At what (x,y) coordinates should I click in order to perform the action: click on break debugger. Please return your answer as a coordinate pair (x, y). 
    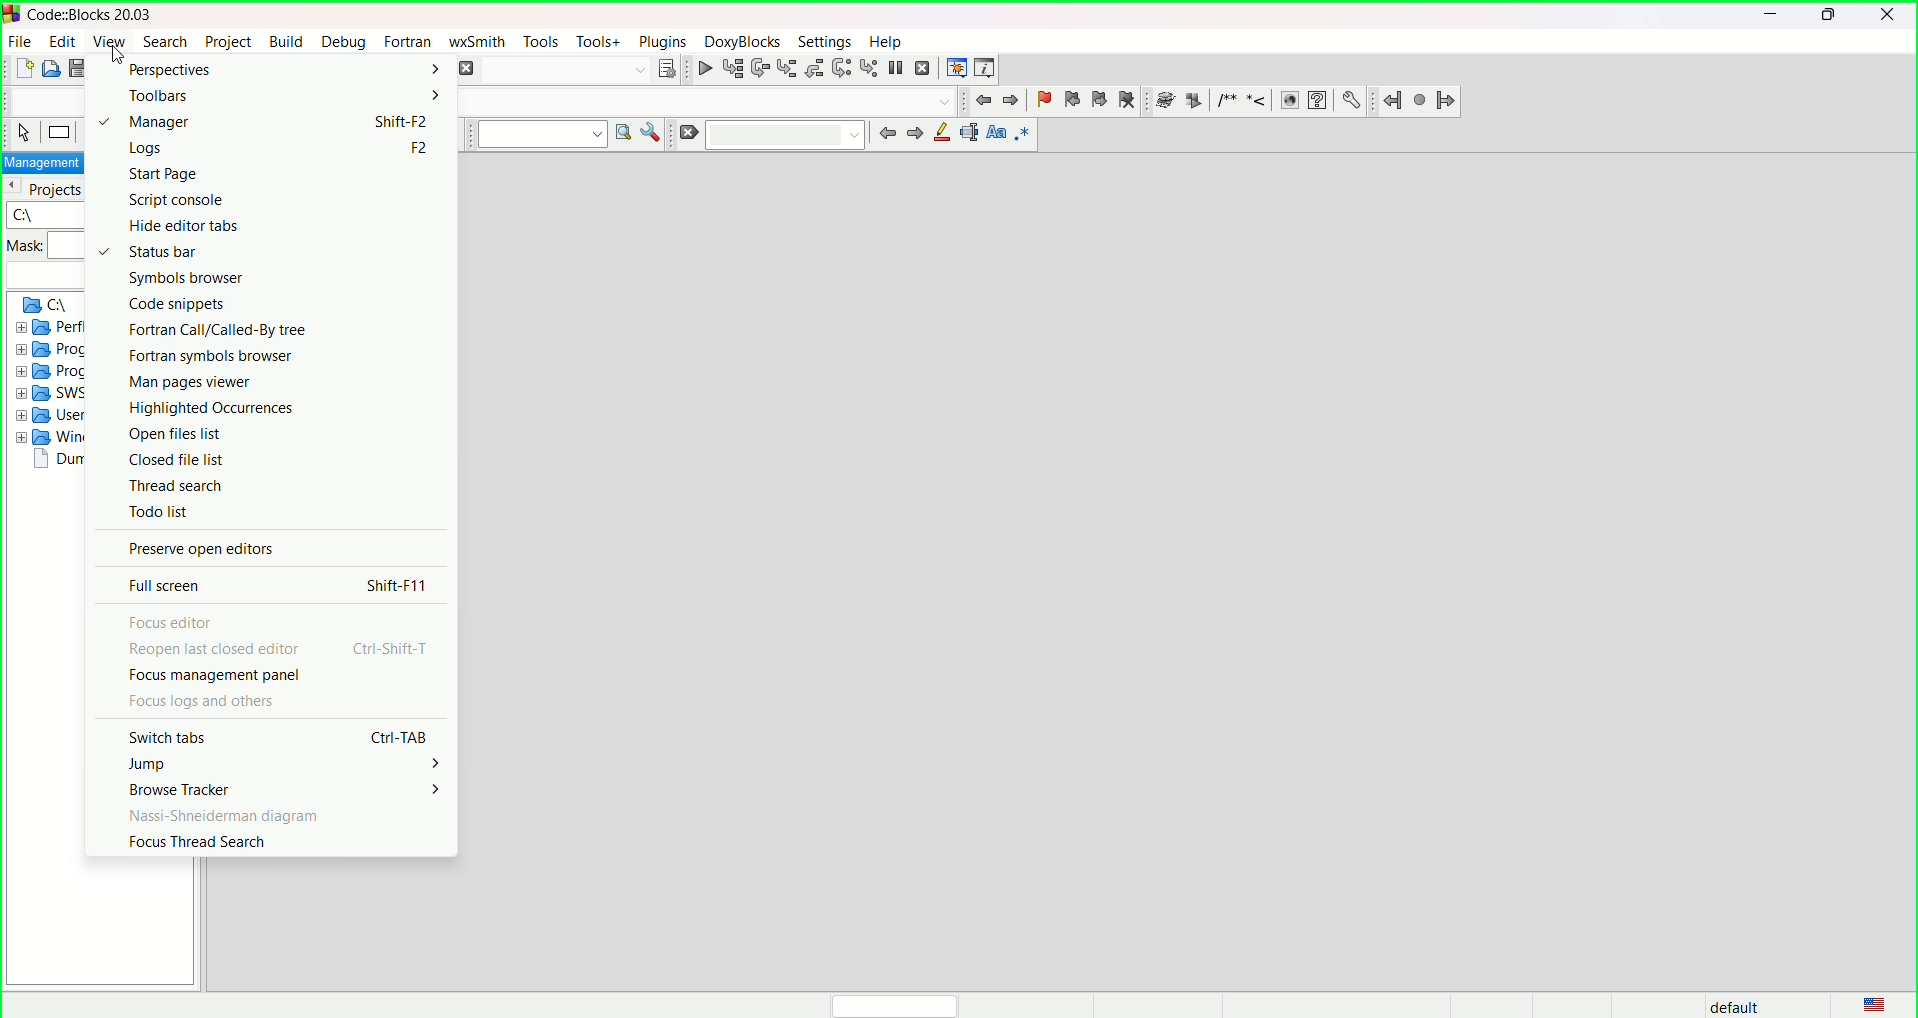
    Looking at the image, I should click on (897, 68).